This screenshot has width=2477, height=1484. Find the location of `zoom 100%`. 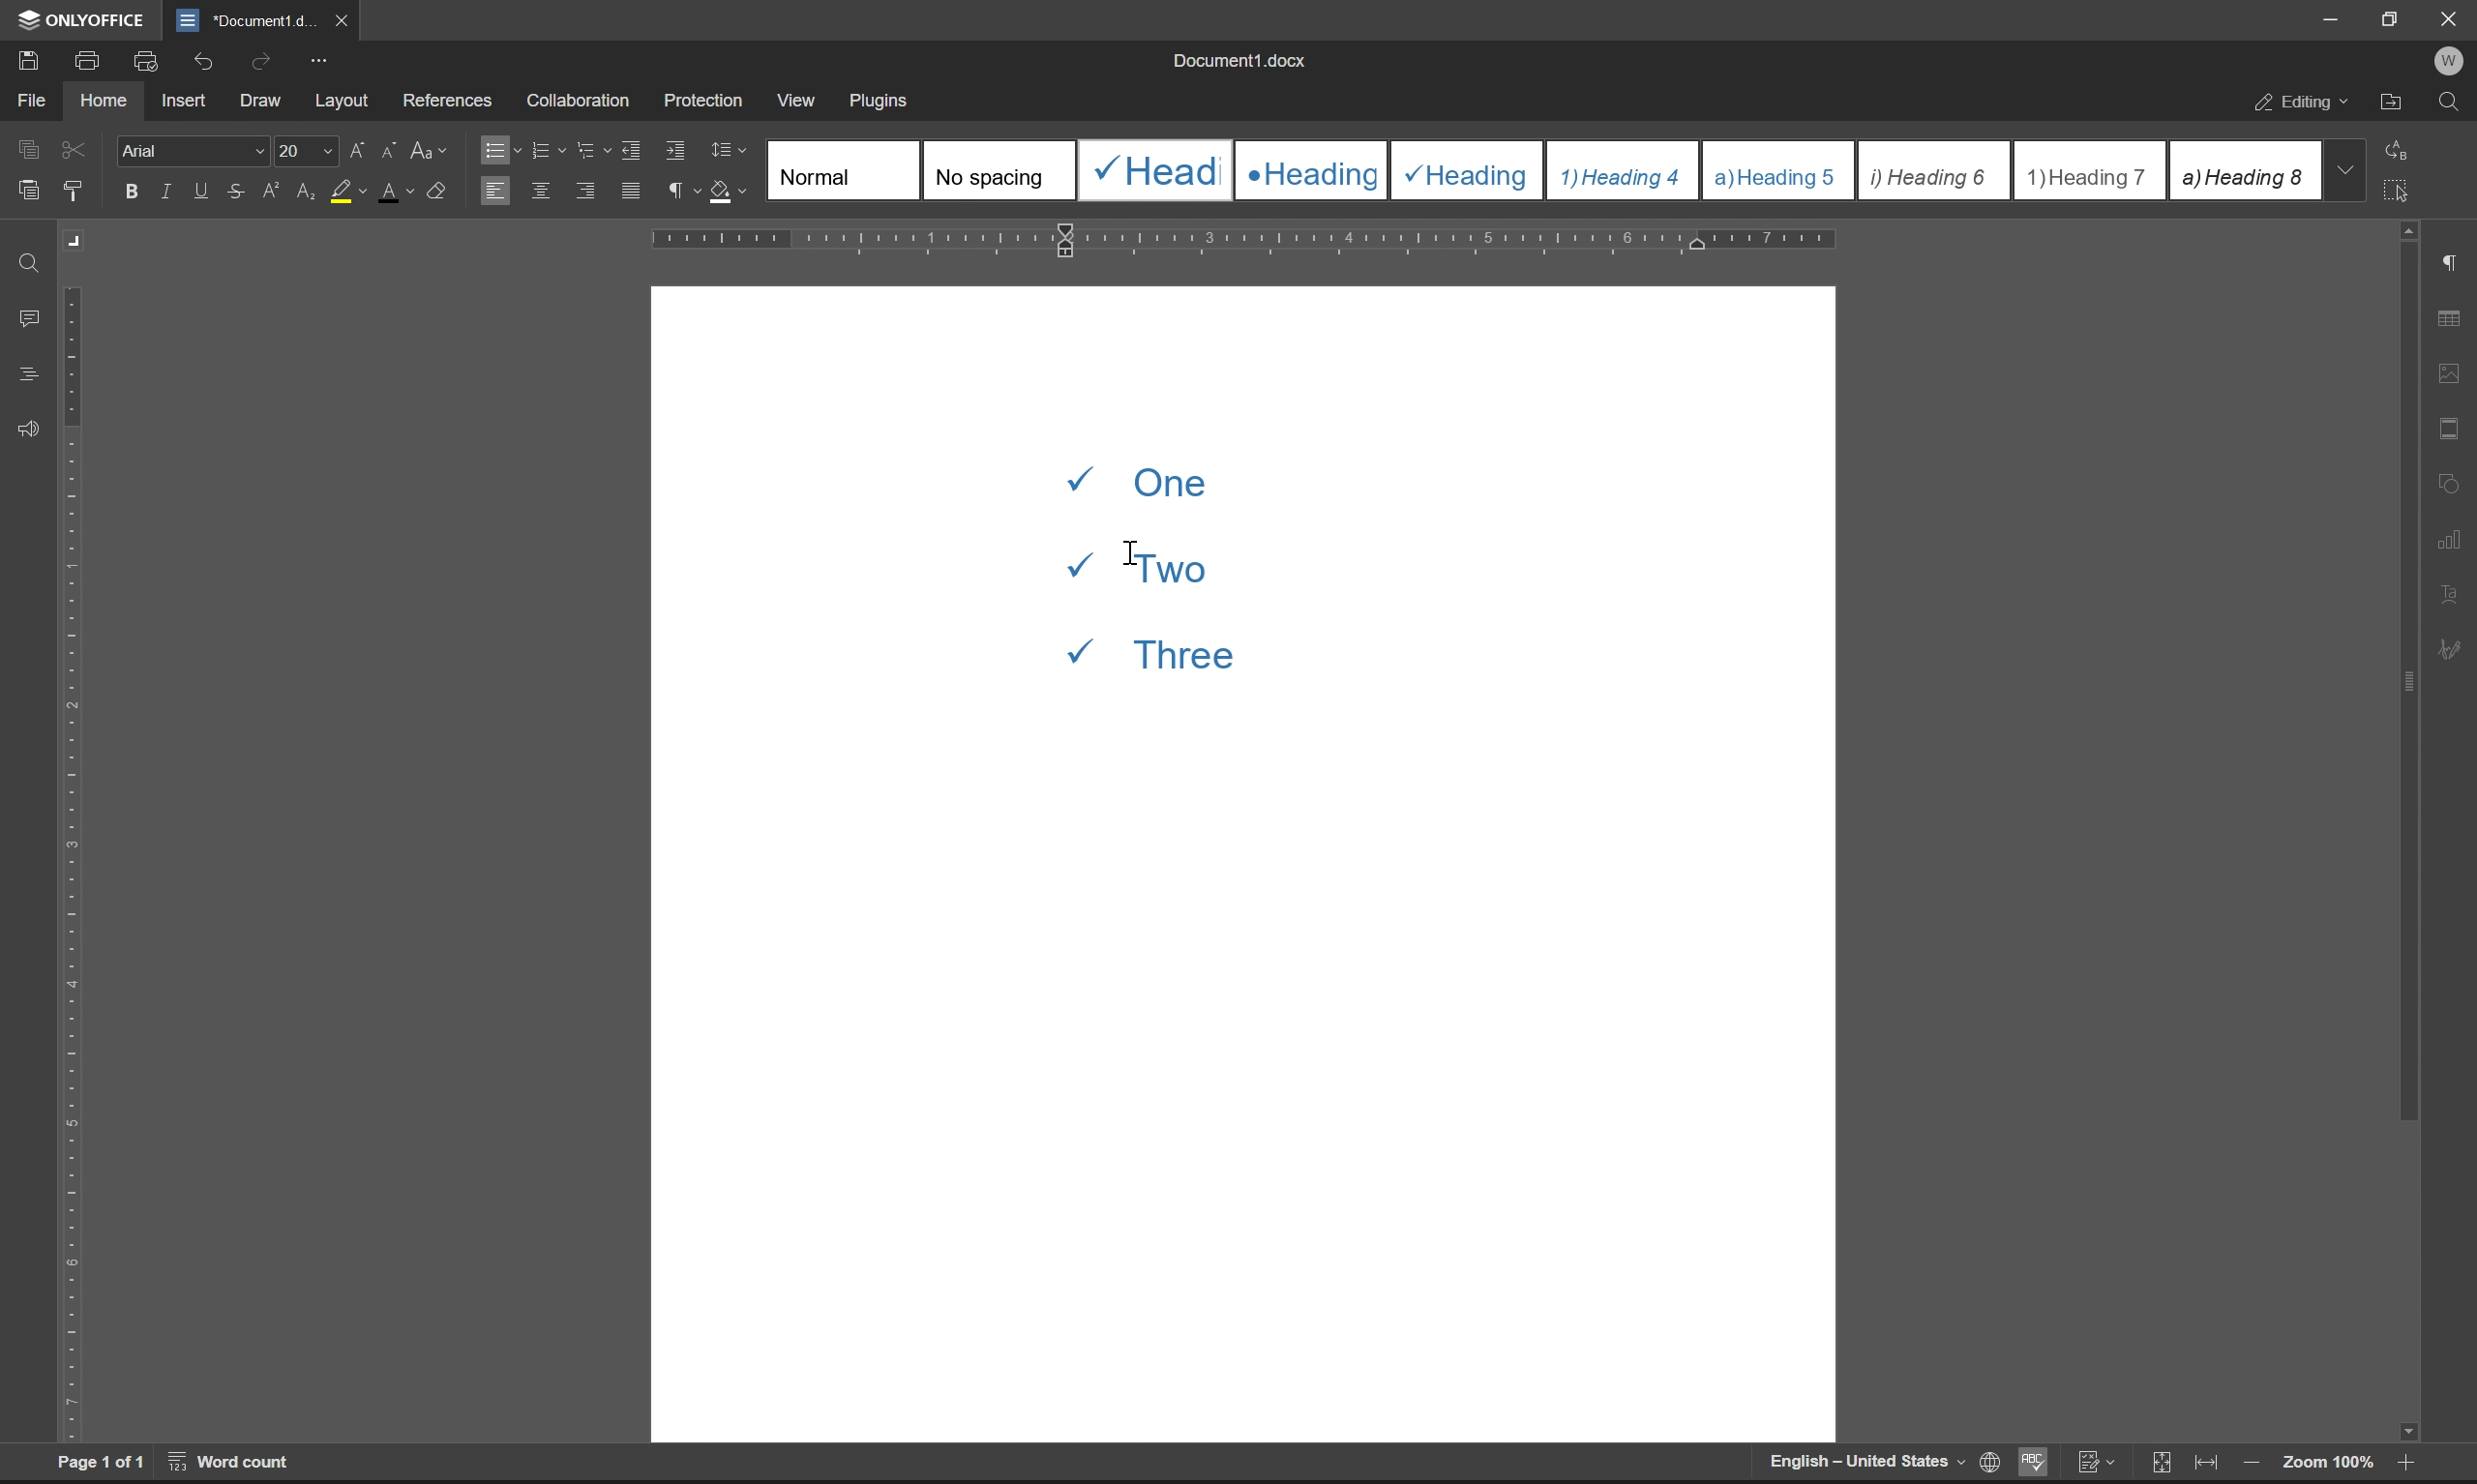

zoom 100% is located at coordinates (2327, 1466).